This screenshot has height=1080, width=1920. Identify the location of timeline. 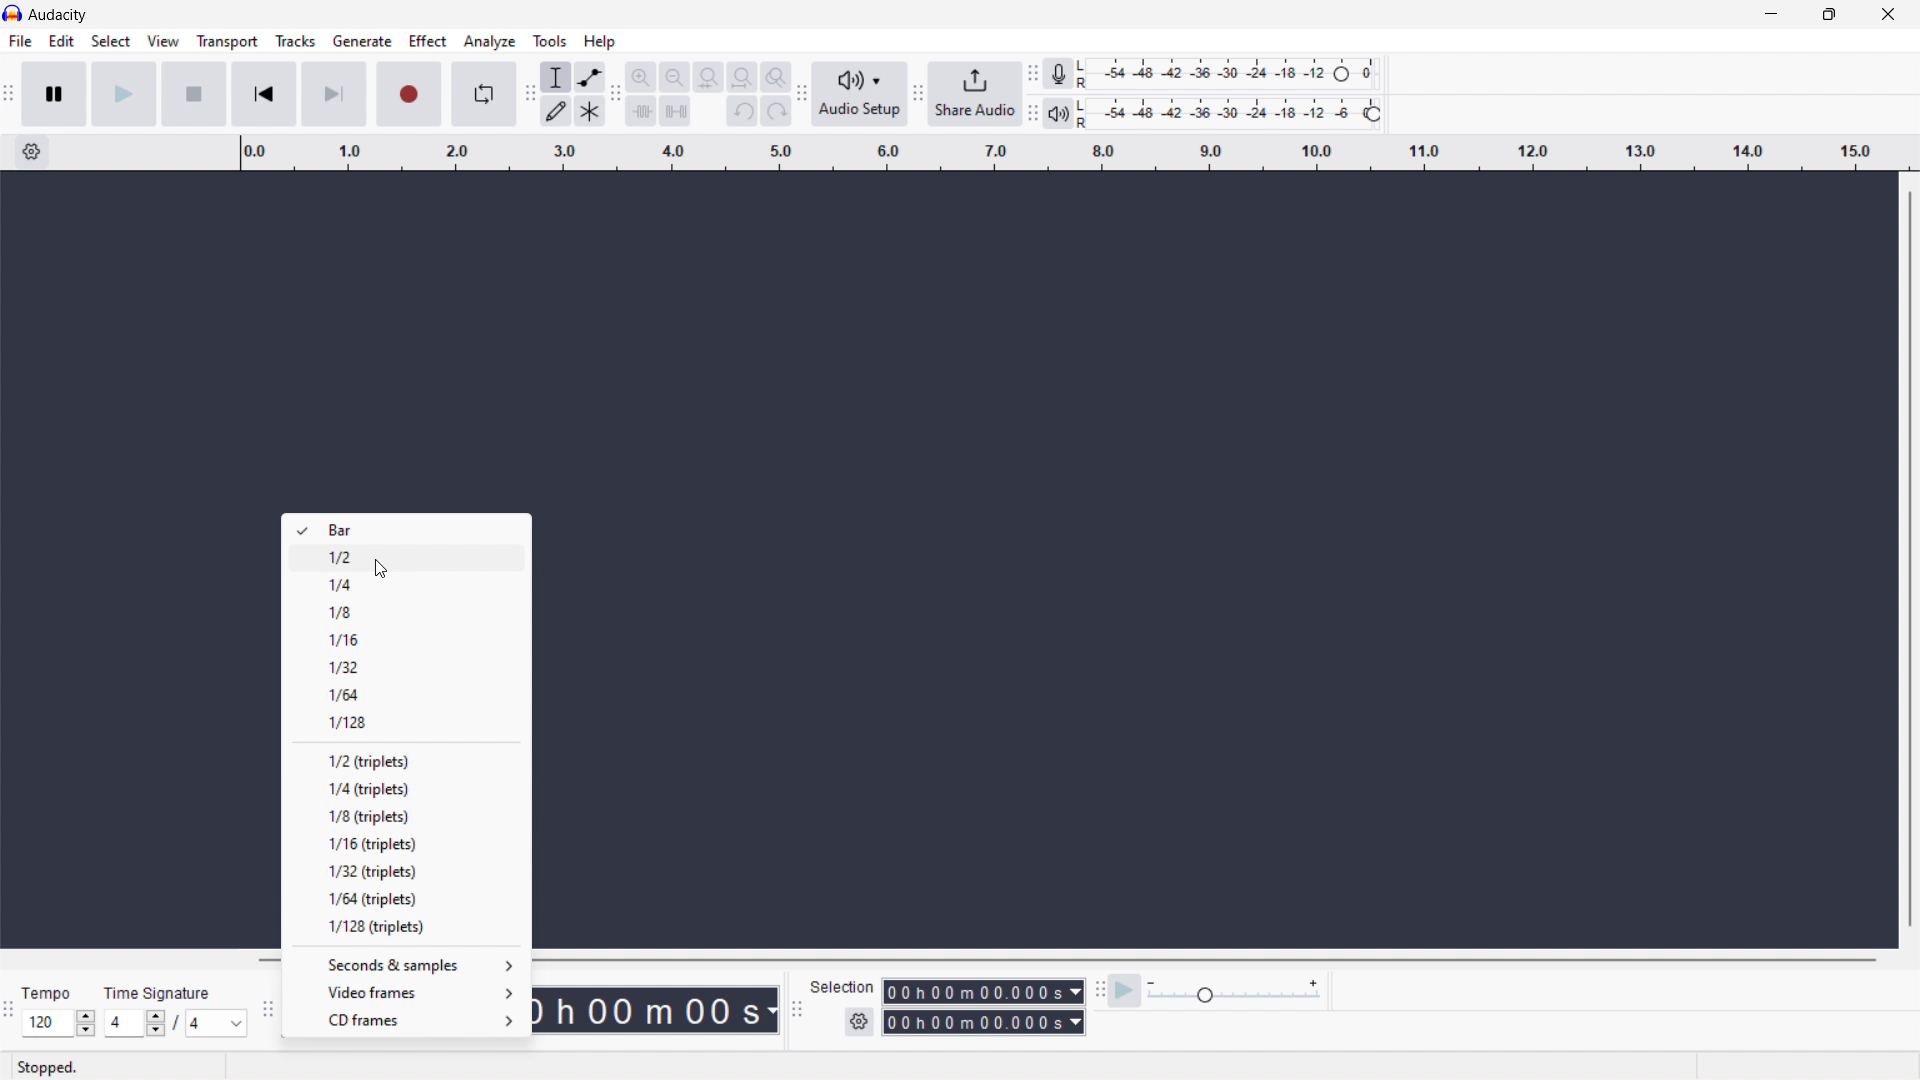
(1072, 153).